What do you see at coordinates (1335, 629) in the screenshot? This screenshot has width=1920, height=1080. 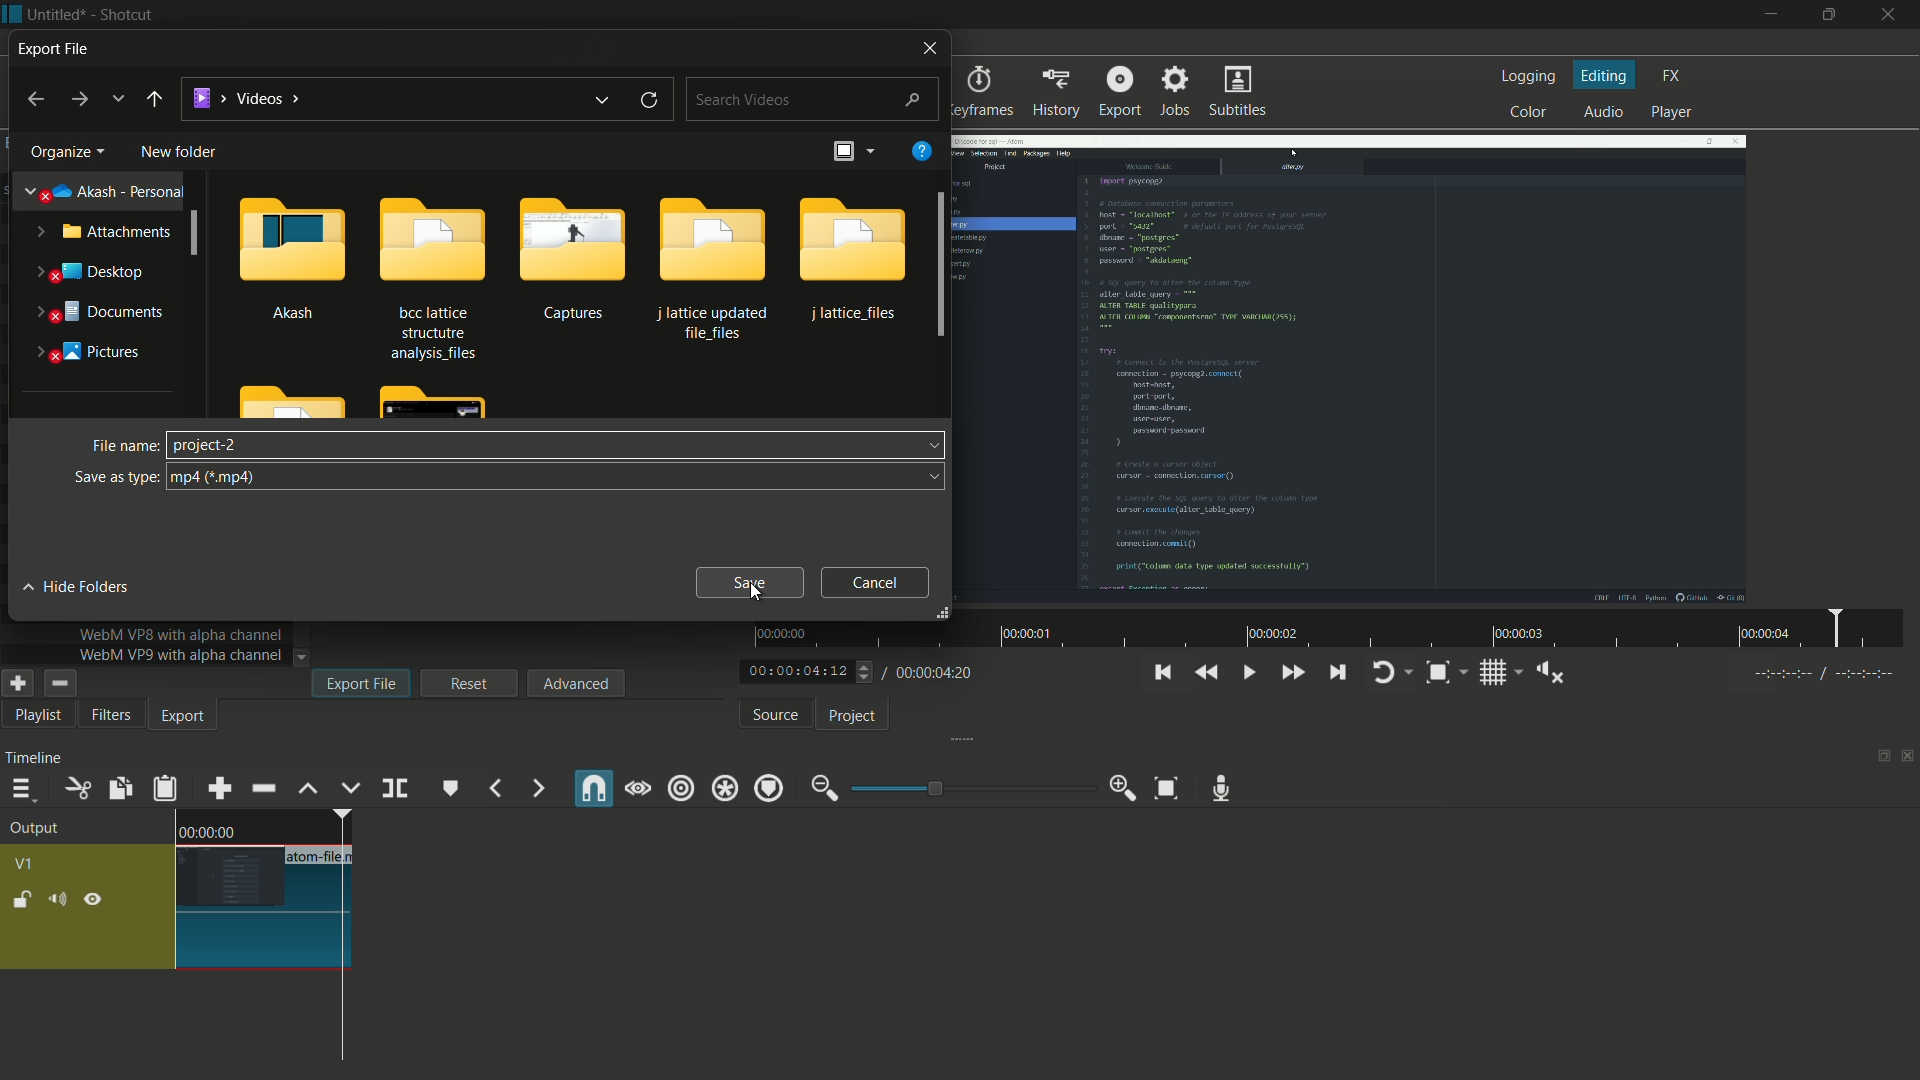 I see `time` at bounding box center [1335, 629].